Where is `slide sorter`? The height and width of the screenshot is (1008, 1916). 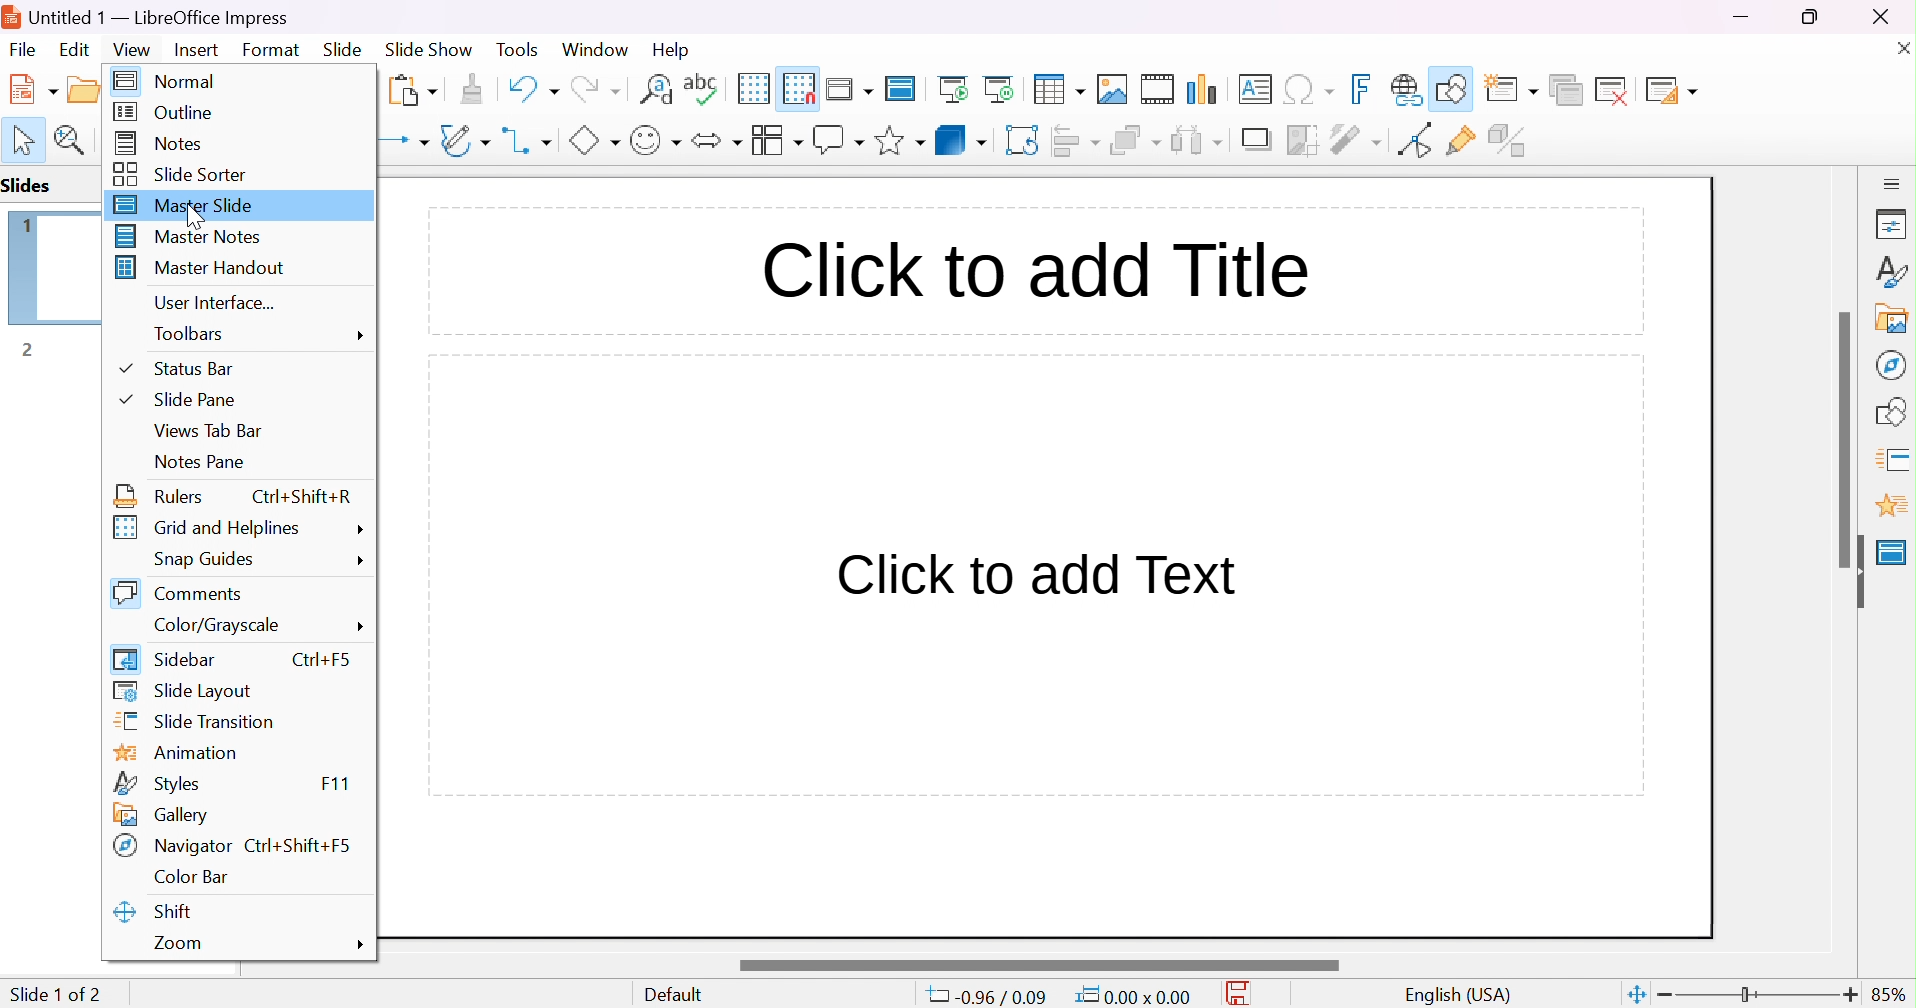
slide sorter is located at coordinates (185, 173).